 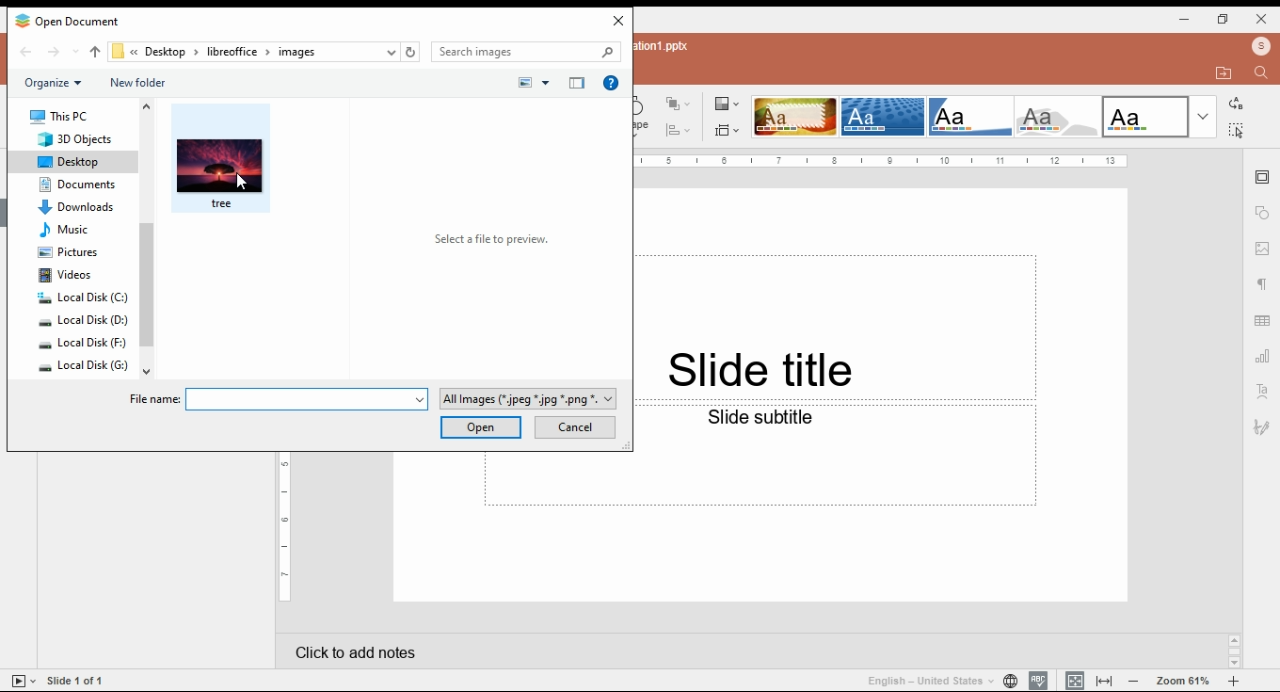 I want to click on system drive 1, so click(x=83, y=298).